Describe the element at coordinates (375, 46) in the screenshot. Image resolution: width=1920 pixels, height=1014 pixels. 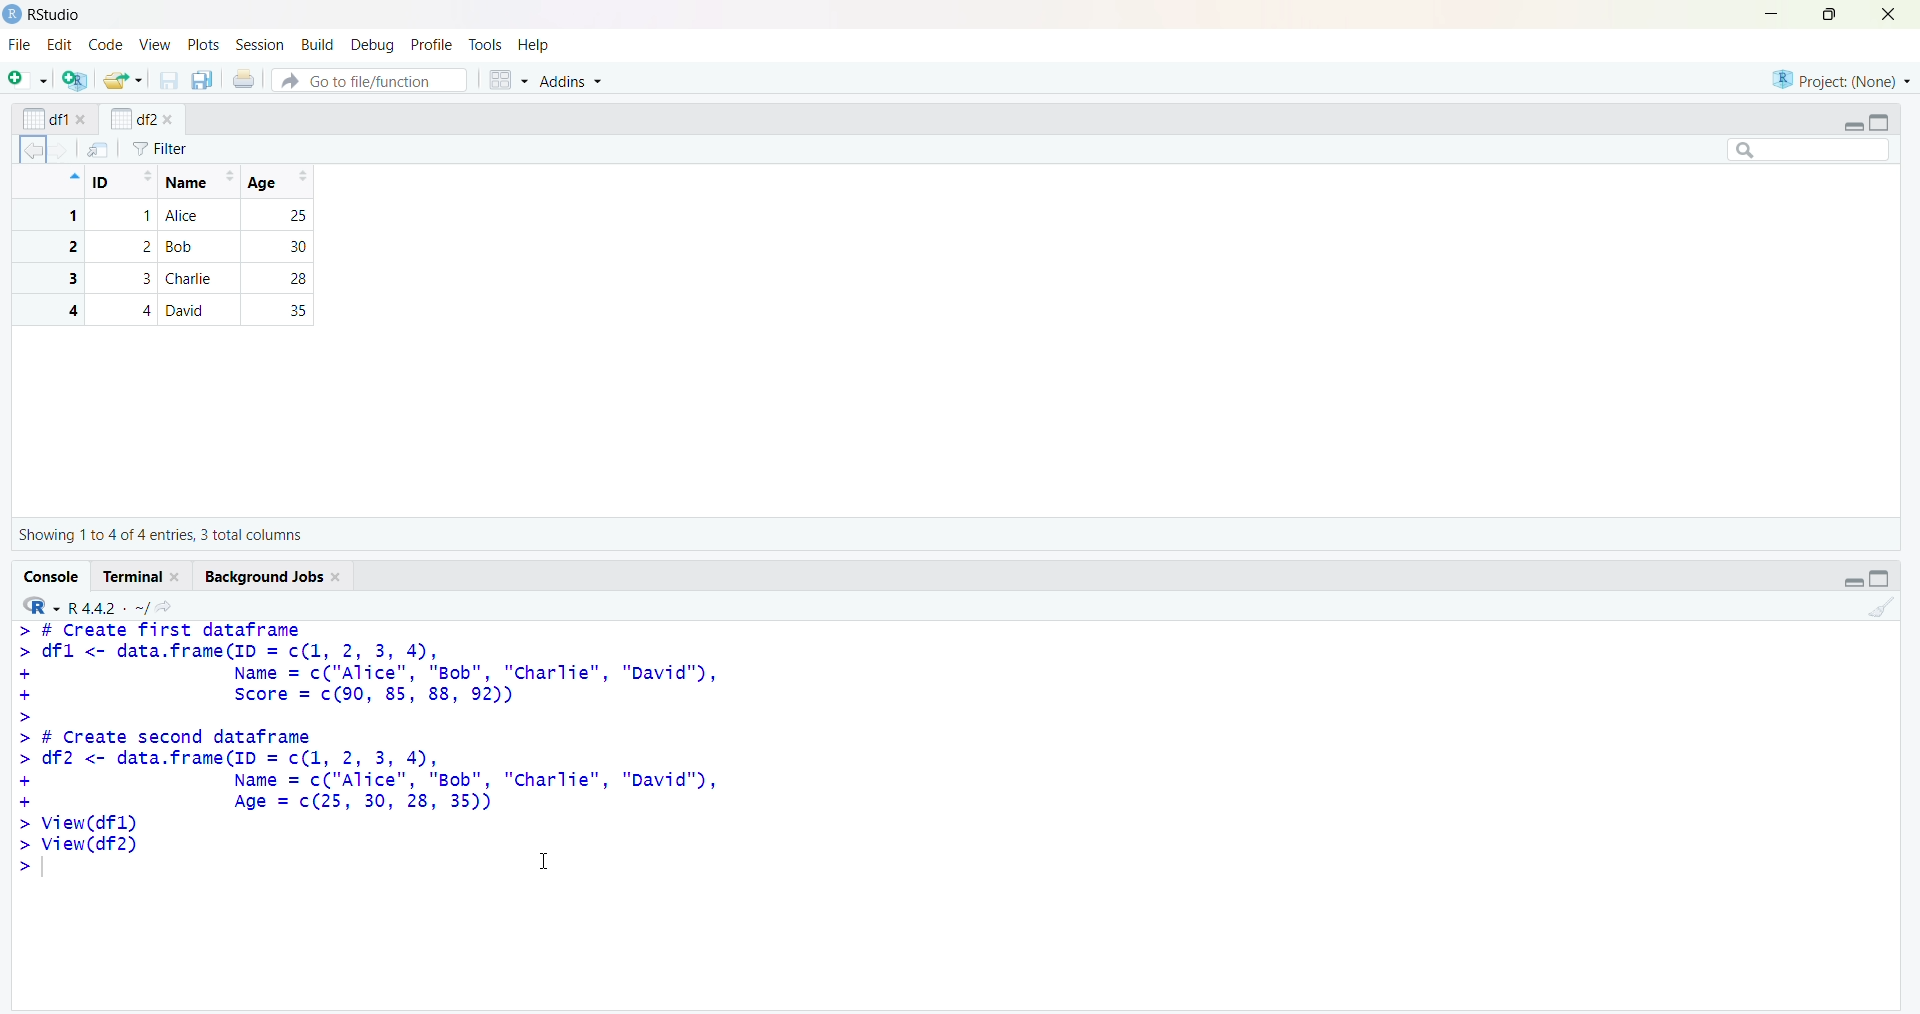
I see `debug` at that location.